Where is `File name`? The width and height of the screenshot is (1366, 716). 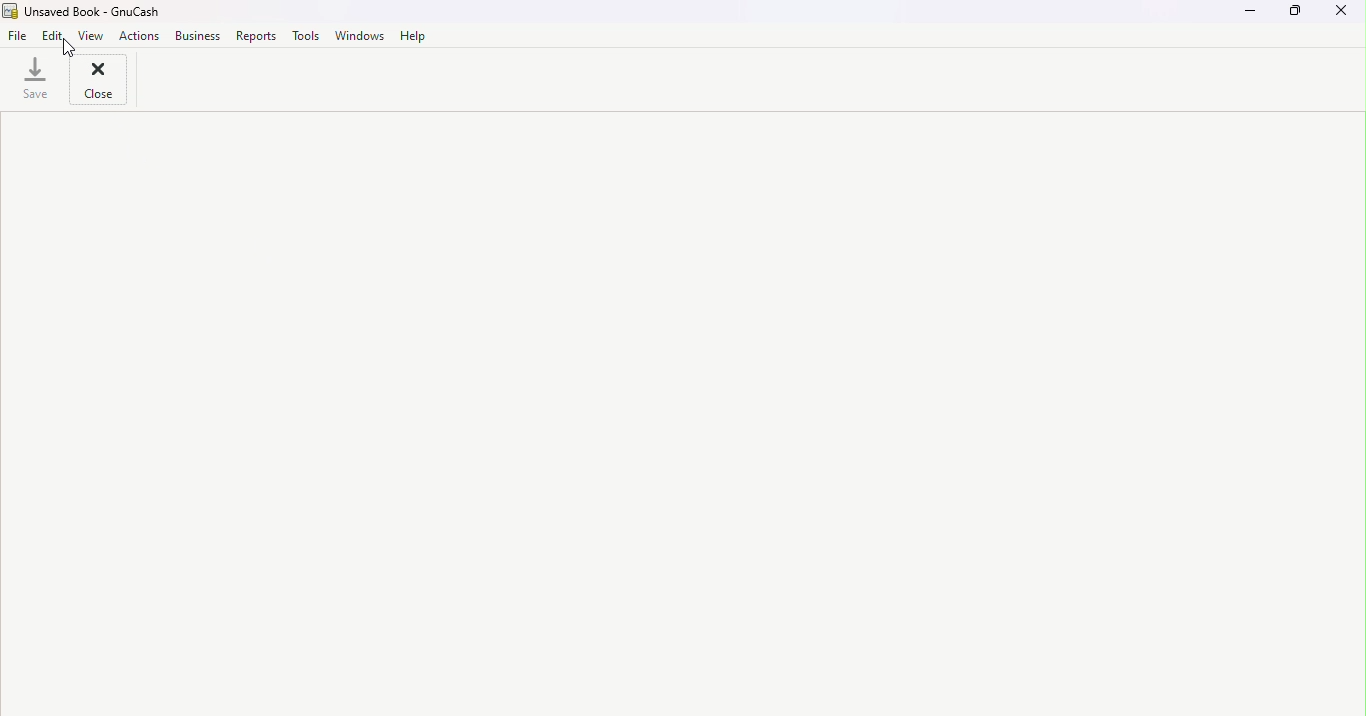
File name is located at coordinates (89, 11).